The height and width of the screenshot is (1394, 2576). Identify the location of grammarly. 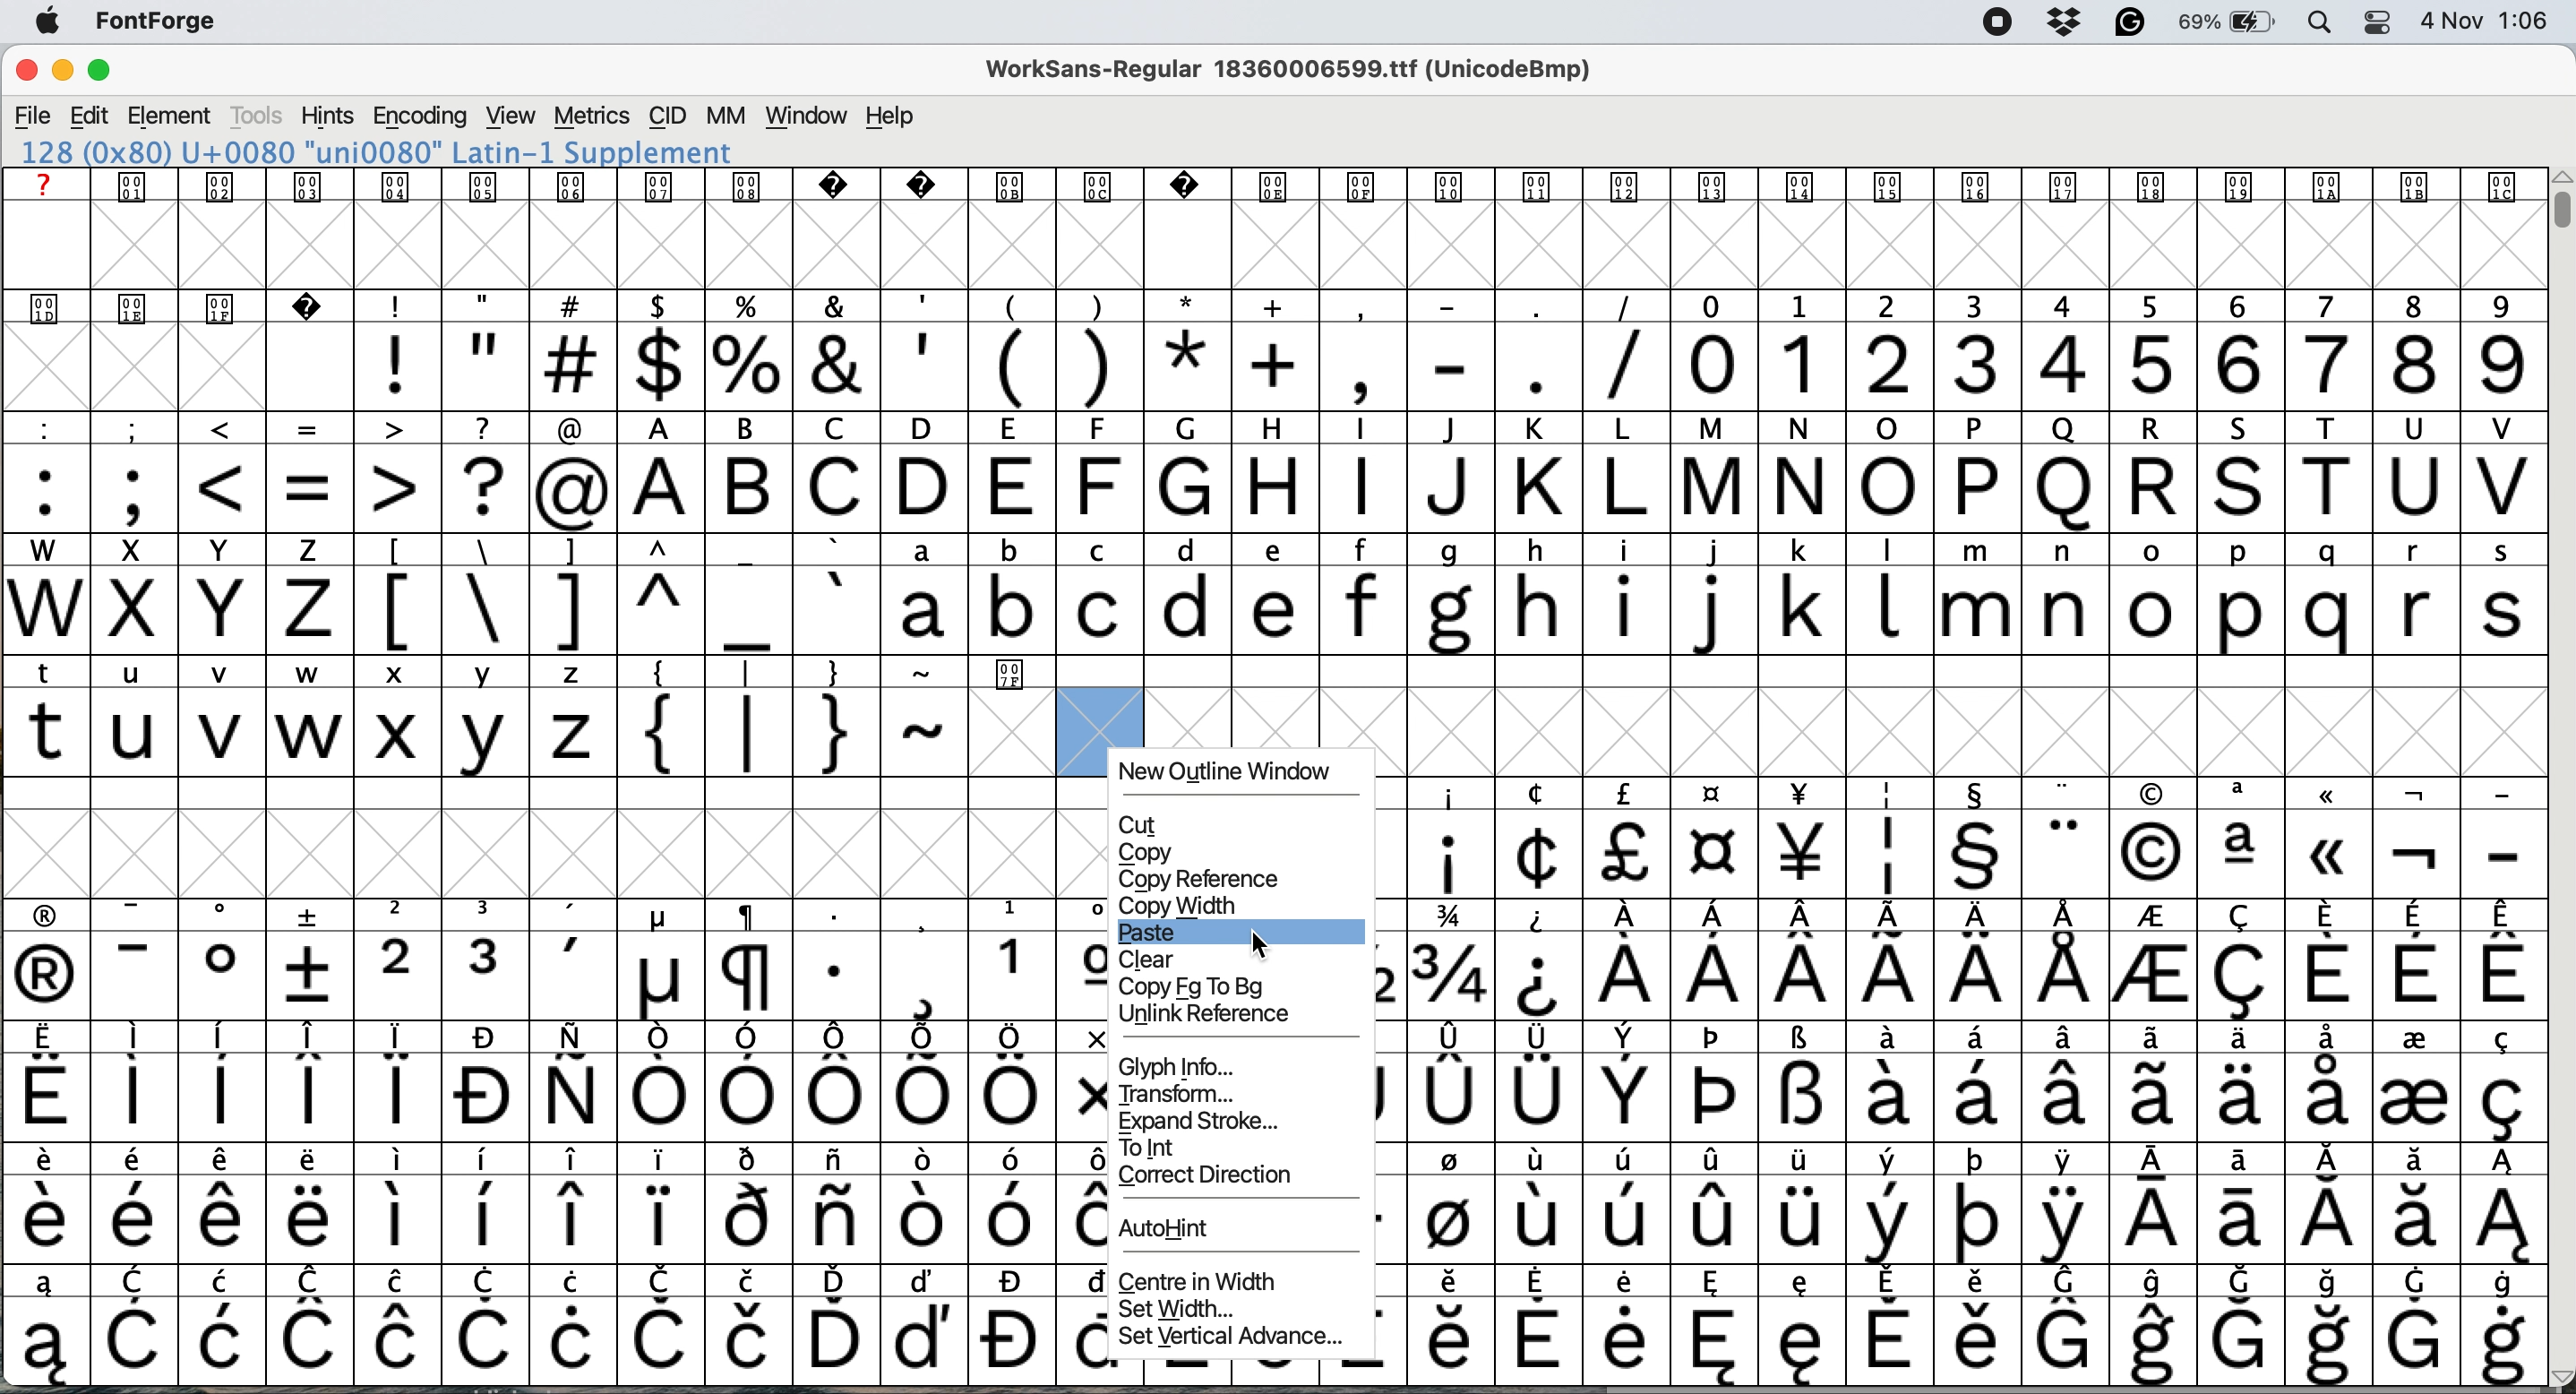
(2127, 23).